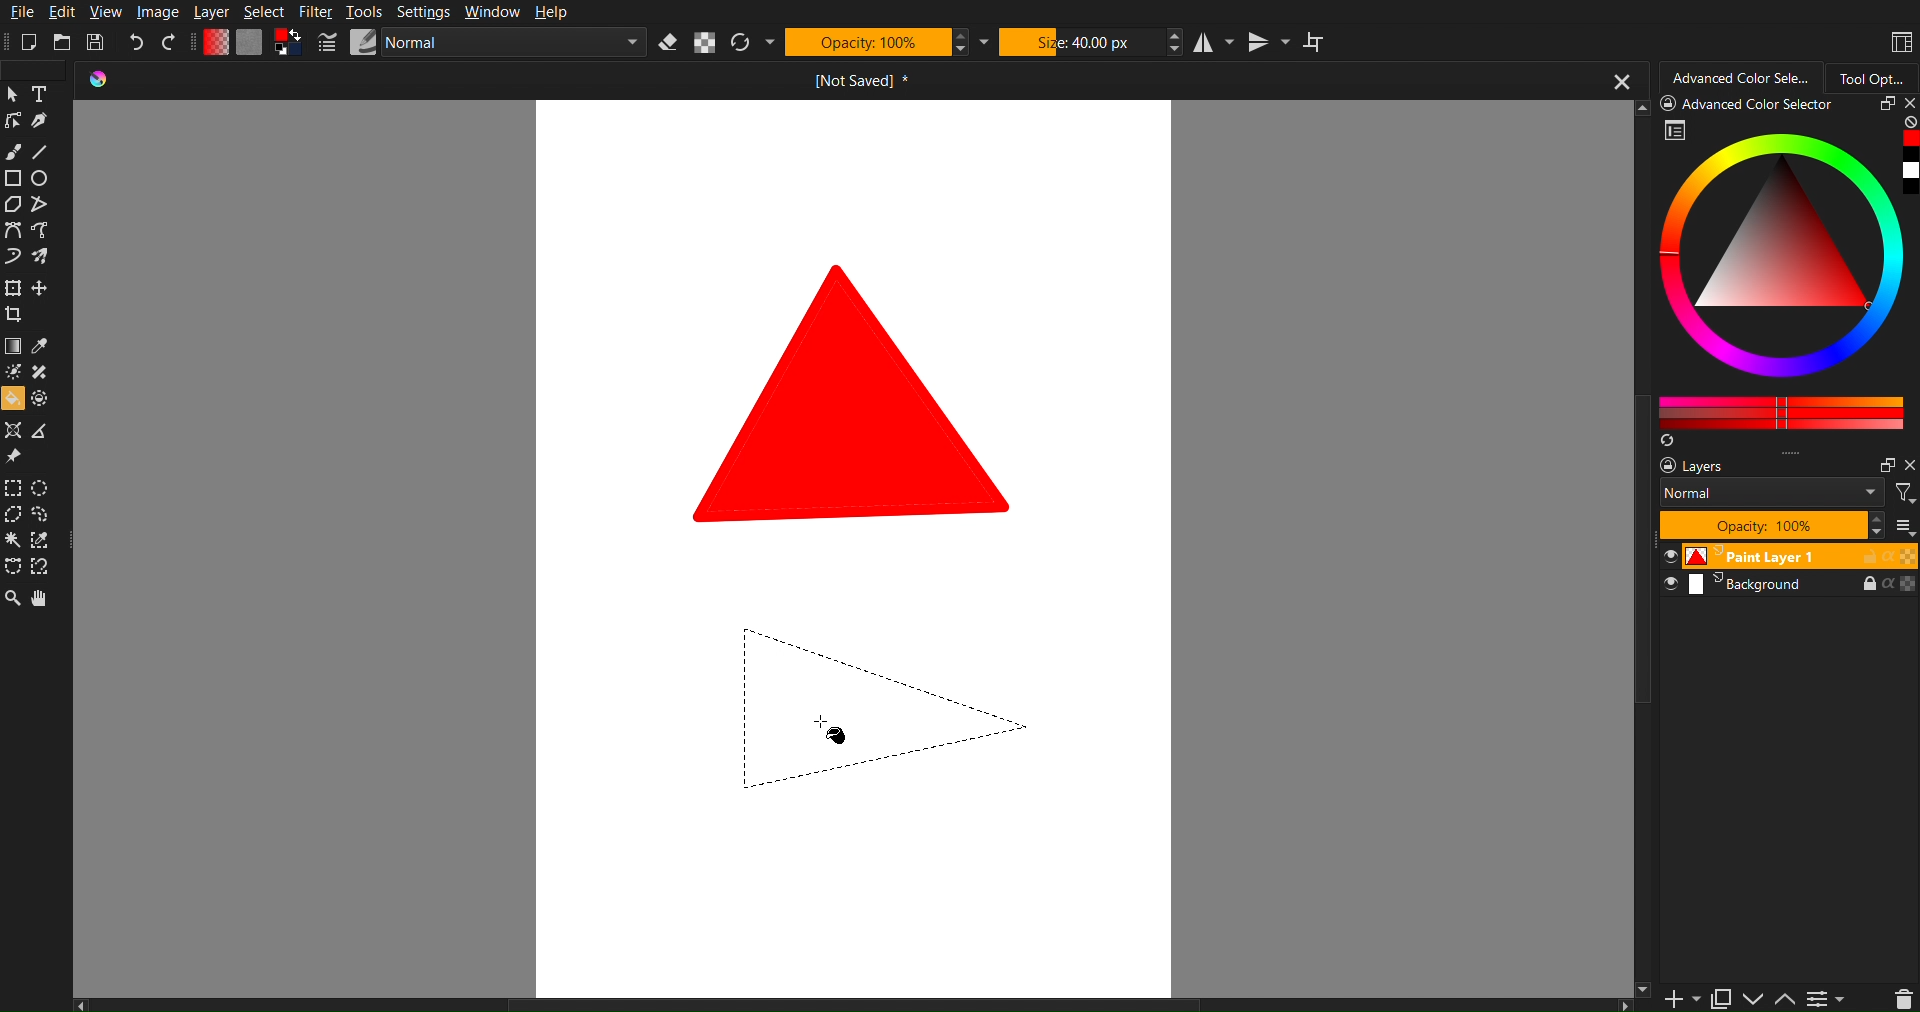 The image size is (1920, 1012). I want to click on Advanced Color Selector, so click(1743, 77).